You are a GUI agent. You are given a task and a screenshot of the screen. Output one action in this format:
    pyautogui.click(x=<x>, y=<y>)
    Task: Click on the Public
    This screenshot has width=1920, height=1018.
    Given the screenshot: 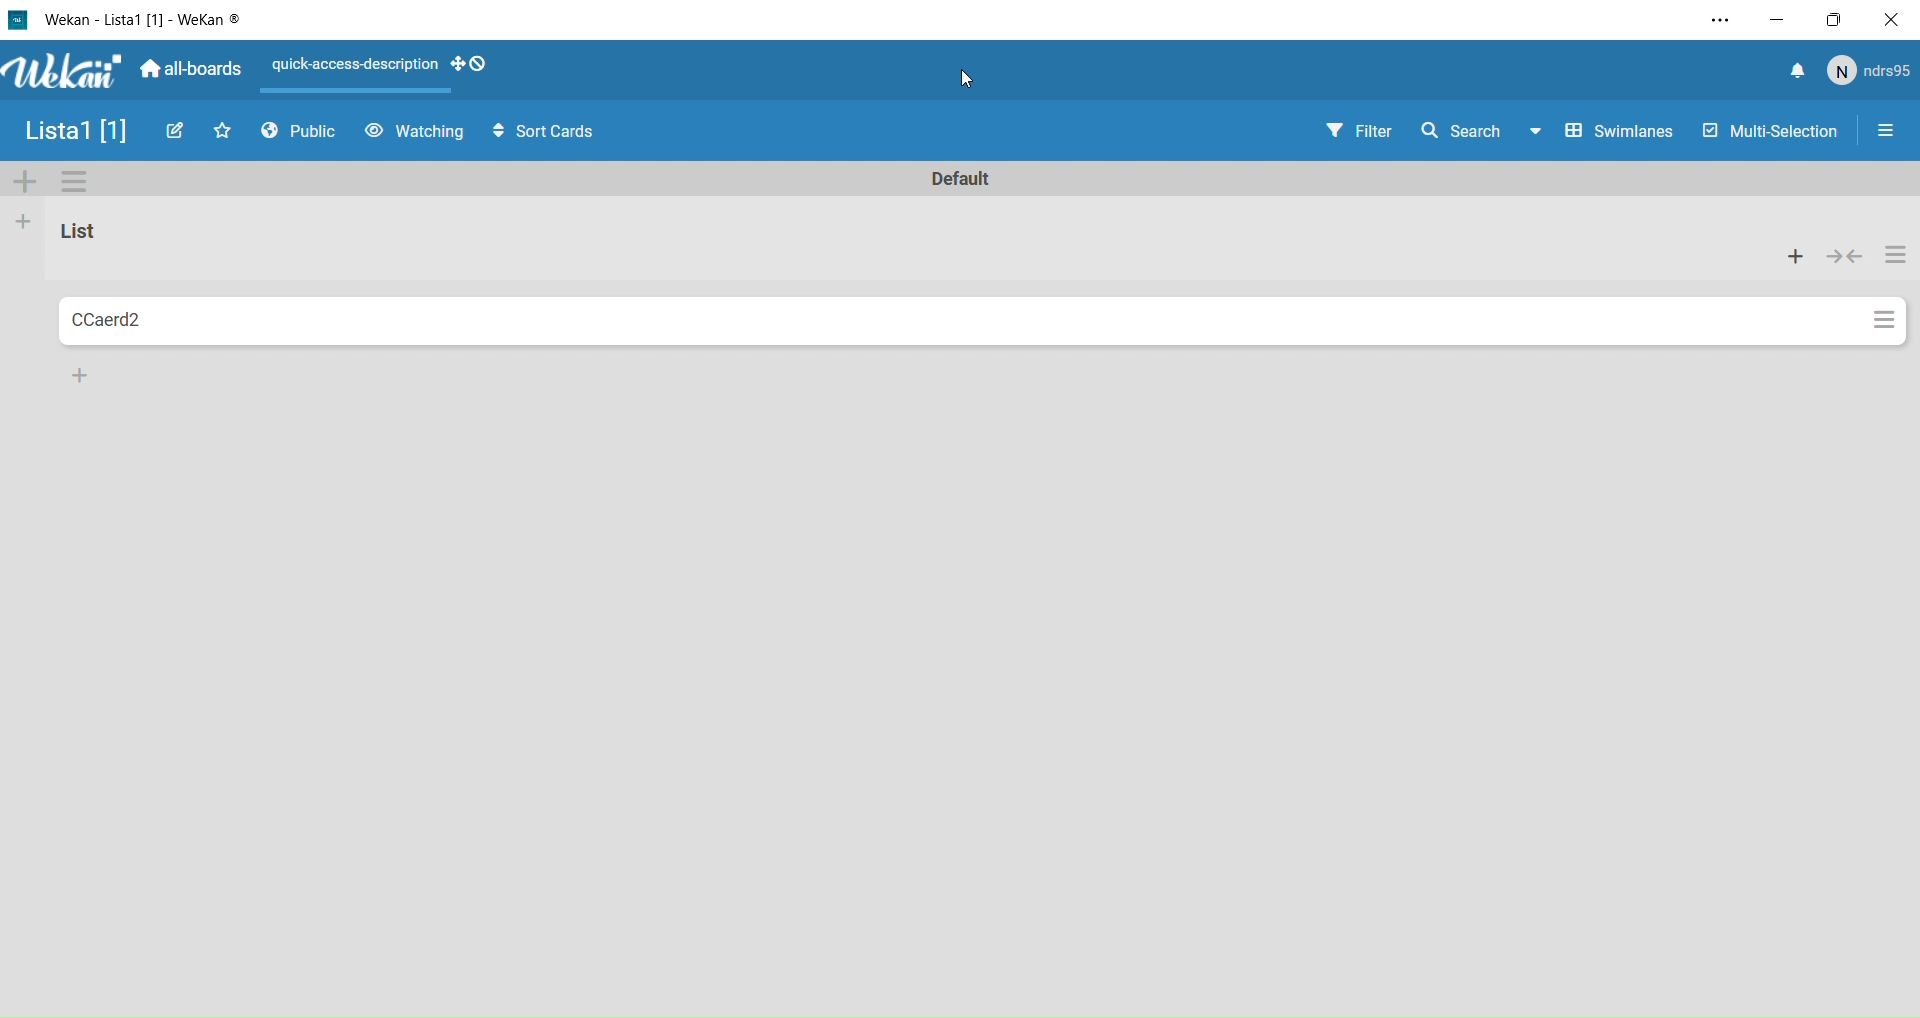 What is the action you would take?
    pyautogui.click(x=302, y=134)
    